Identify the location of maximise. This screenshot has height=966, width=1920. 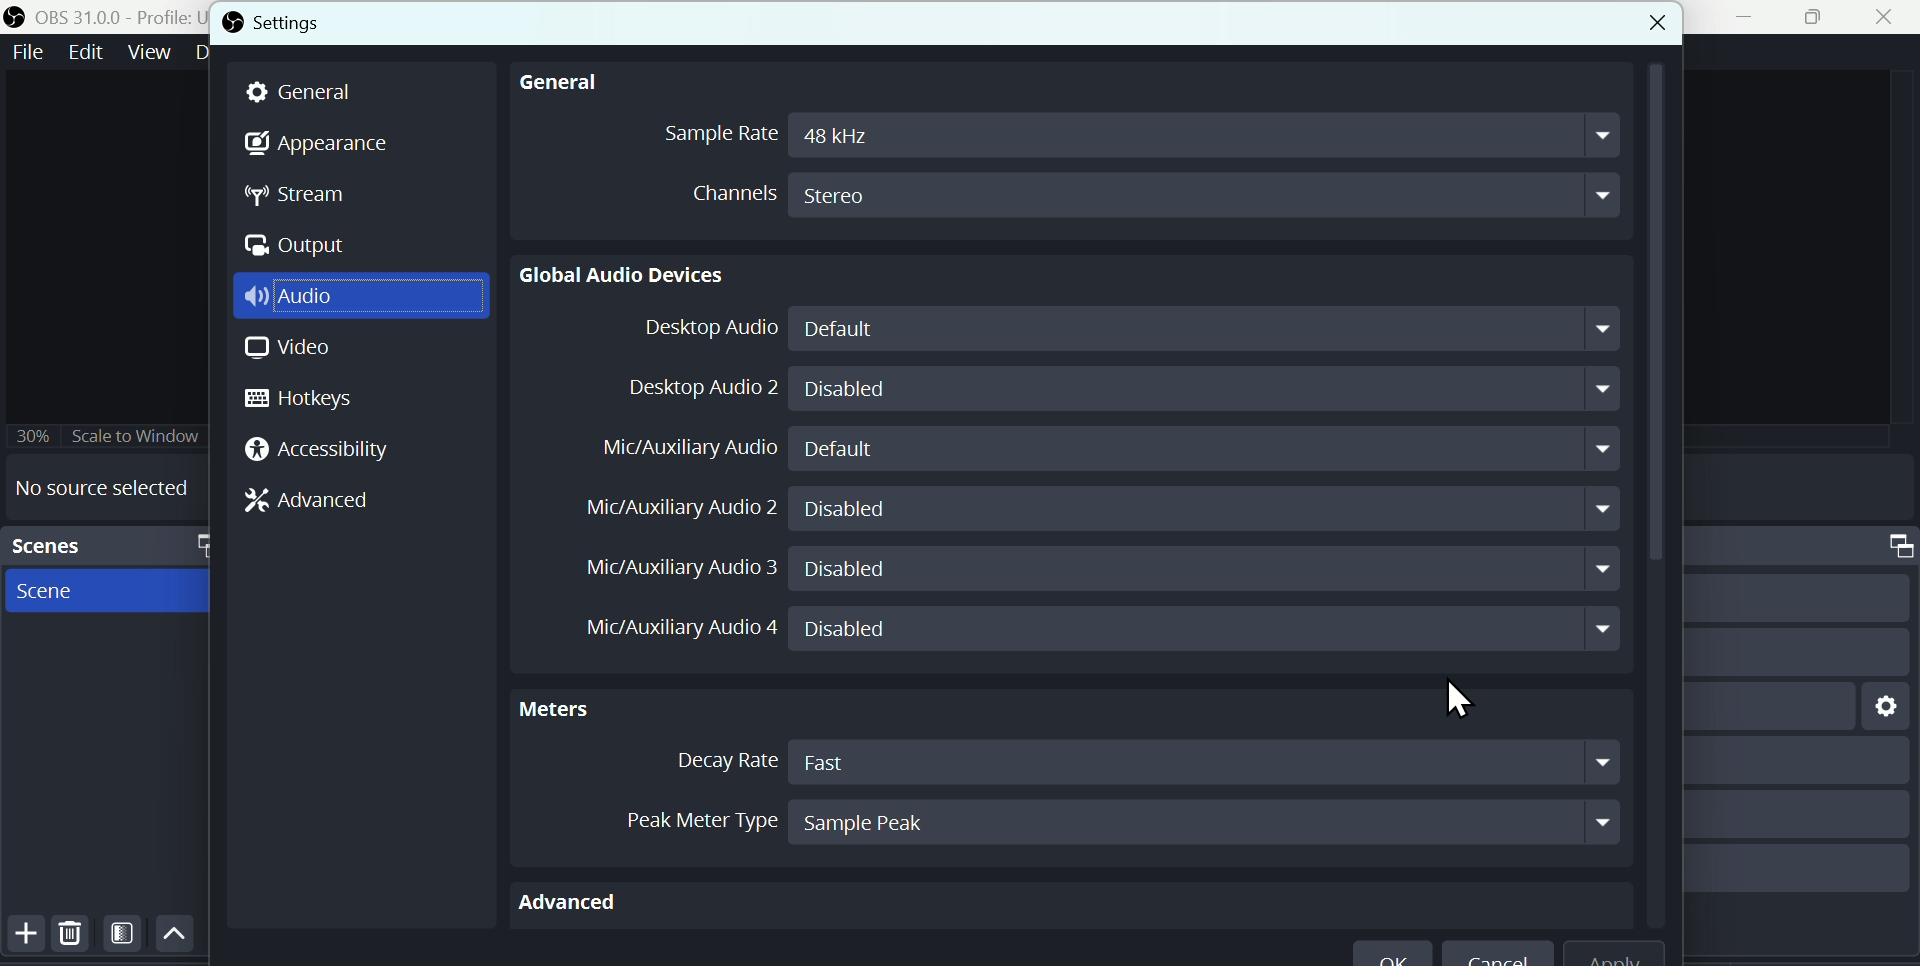
(1818, 18).